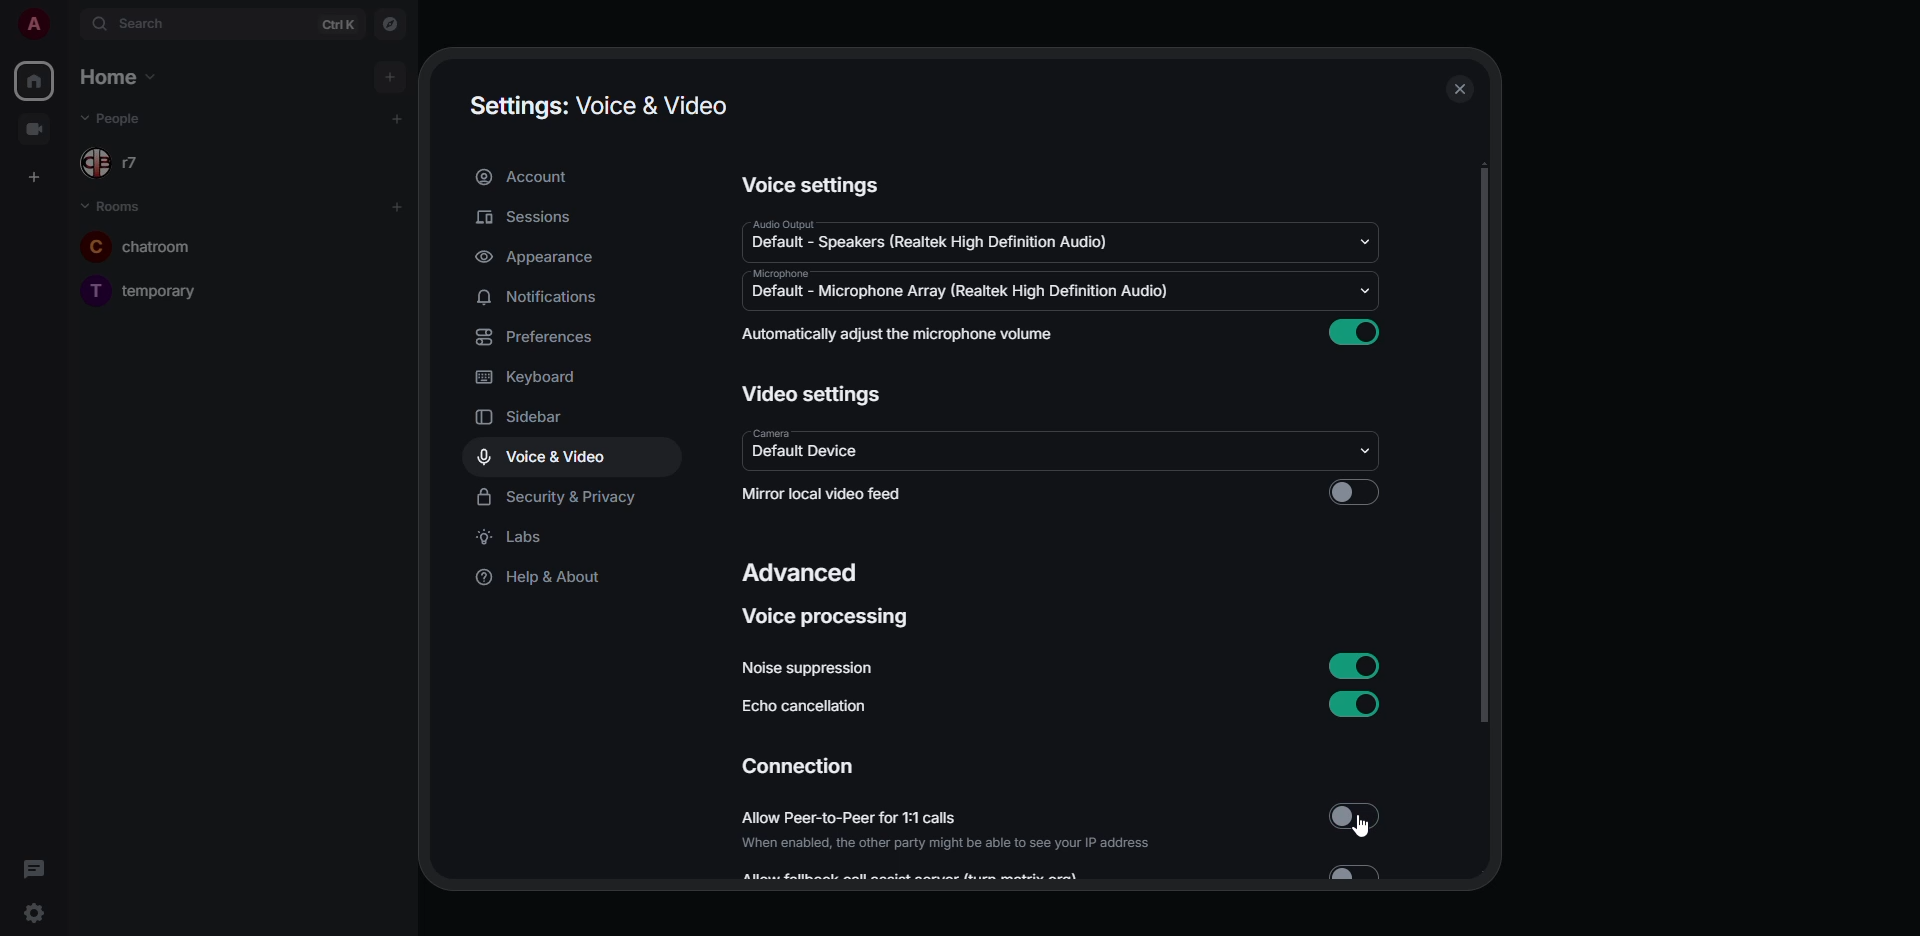  I want to click on voice settings, so click(806, 183).